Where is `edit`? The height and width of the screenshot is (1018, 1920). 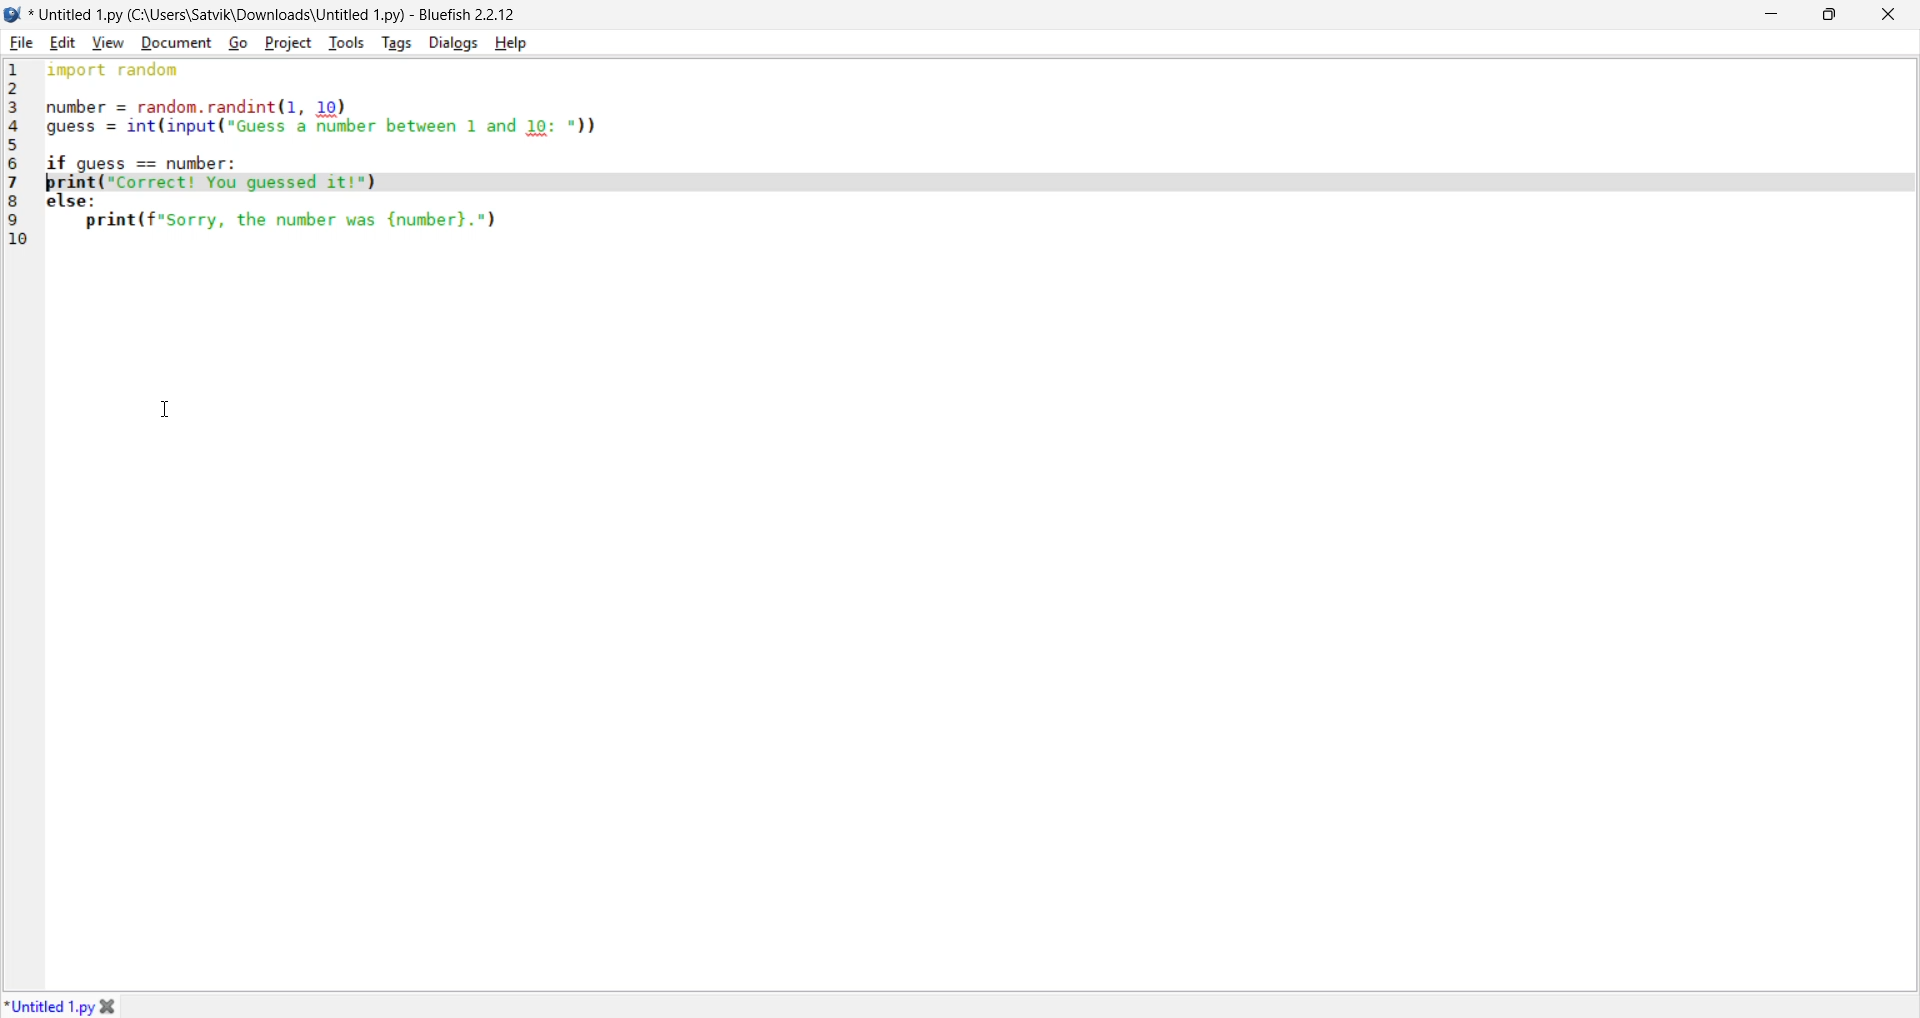
edit is located at coordinates (64, 44).